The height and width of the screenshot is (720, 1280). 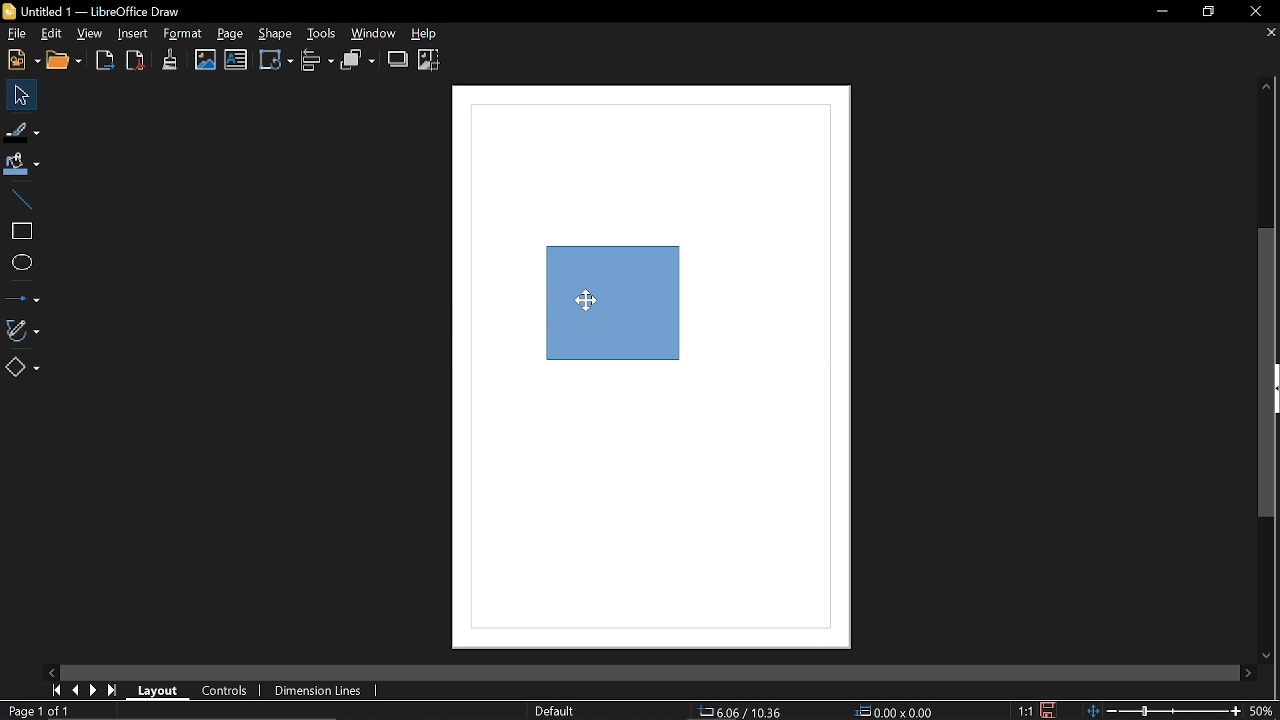 What do you see at coordinates (230, 34) in the screenshot?
I see `Page` at bounding box center [230, 34].